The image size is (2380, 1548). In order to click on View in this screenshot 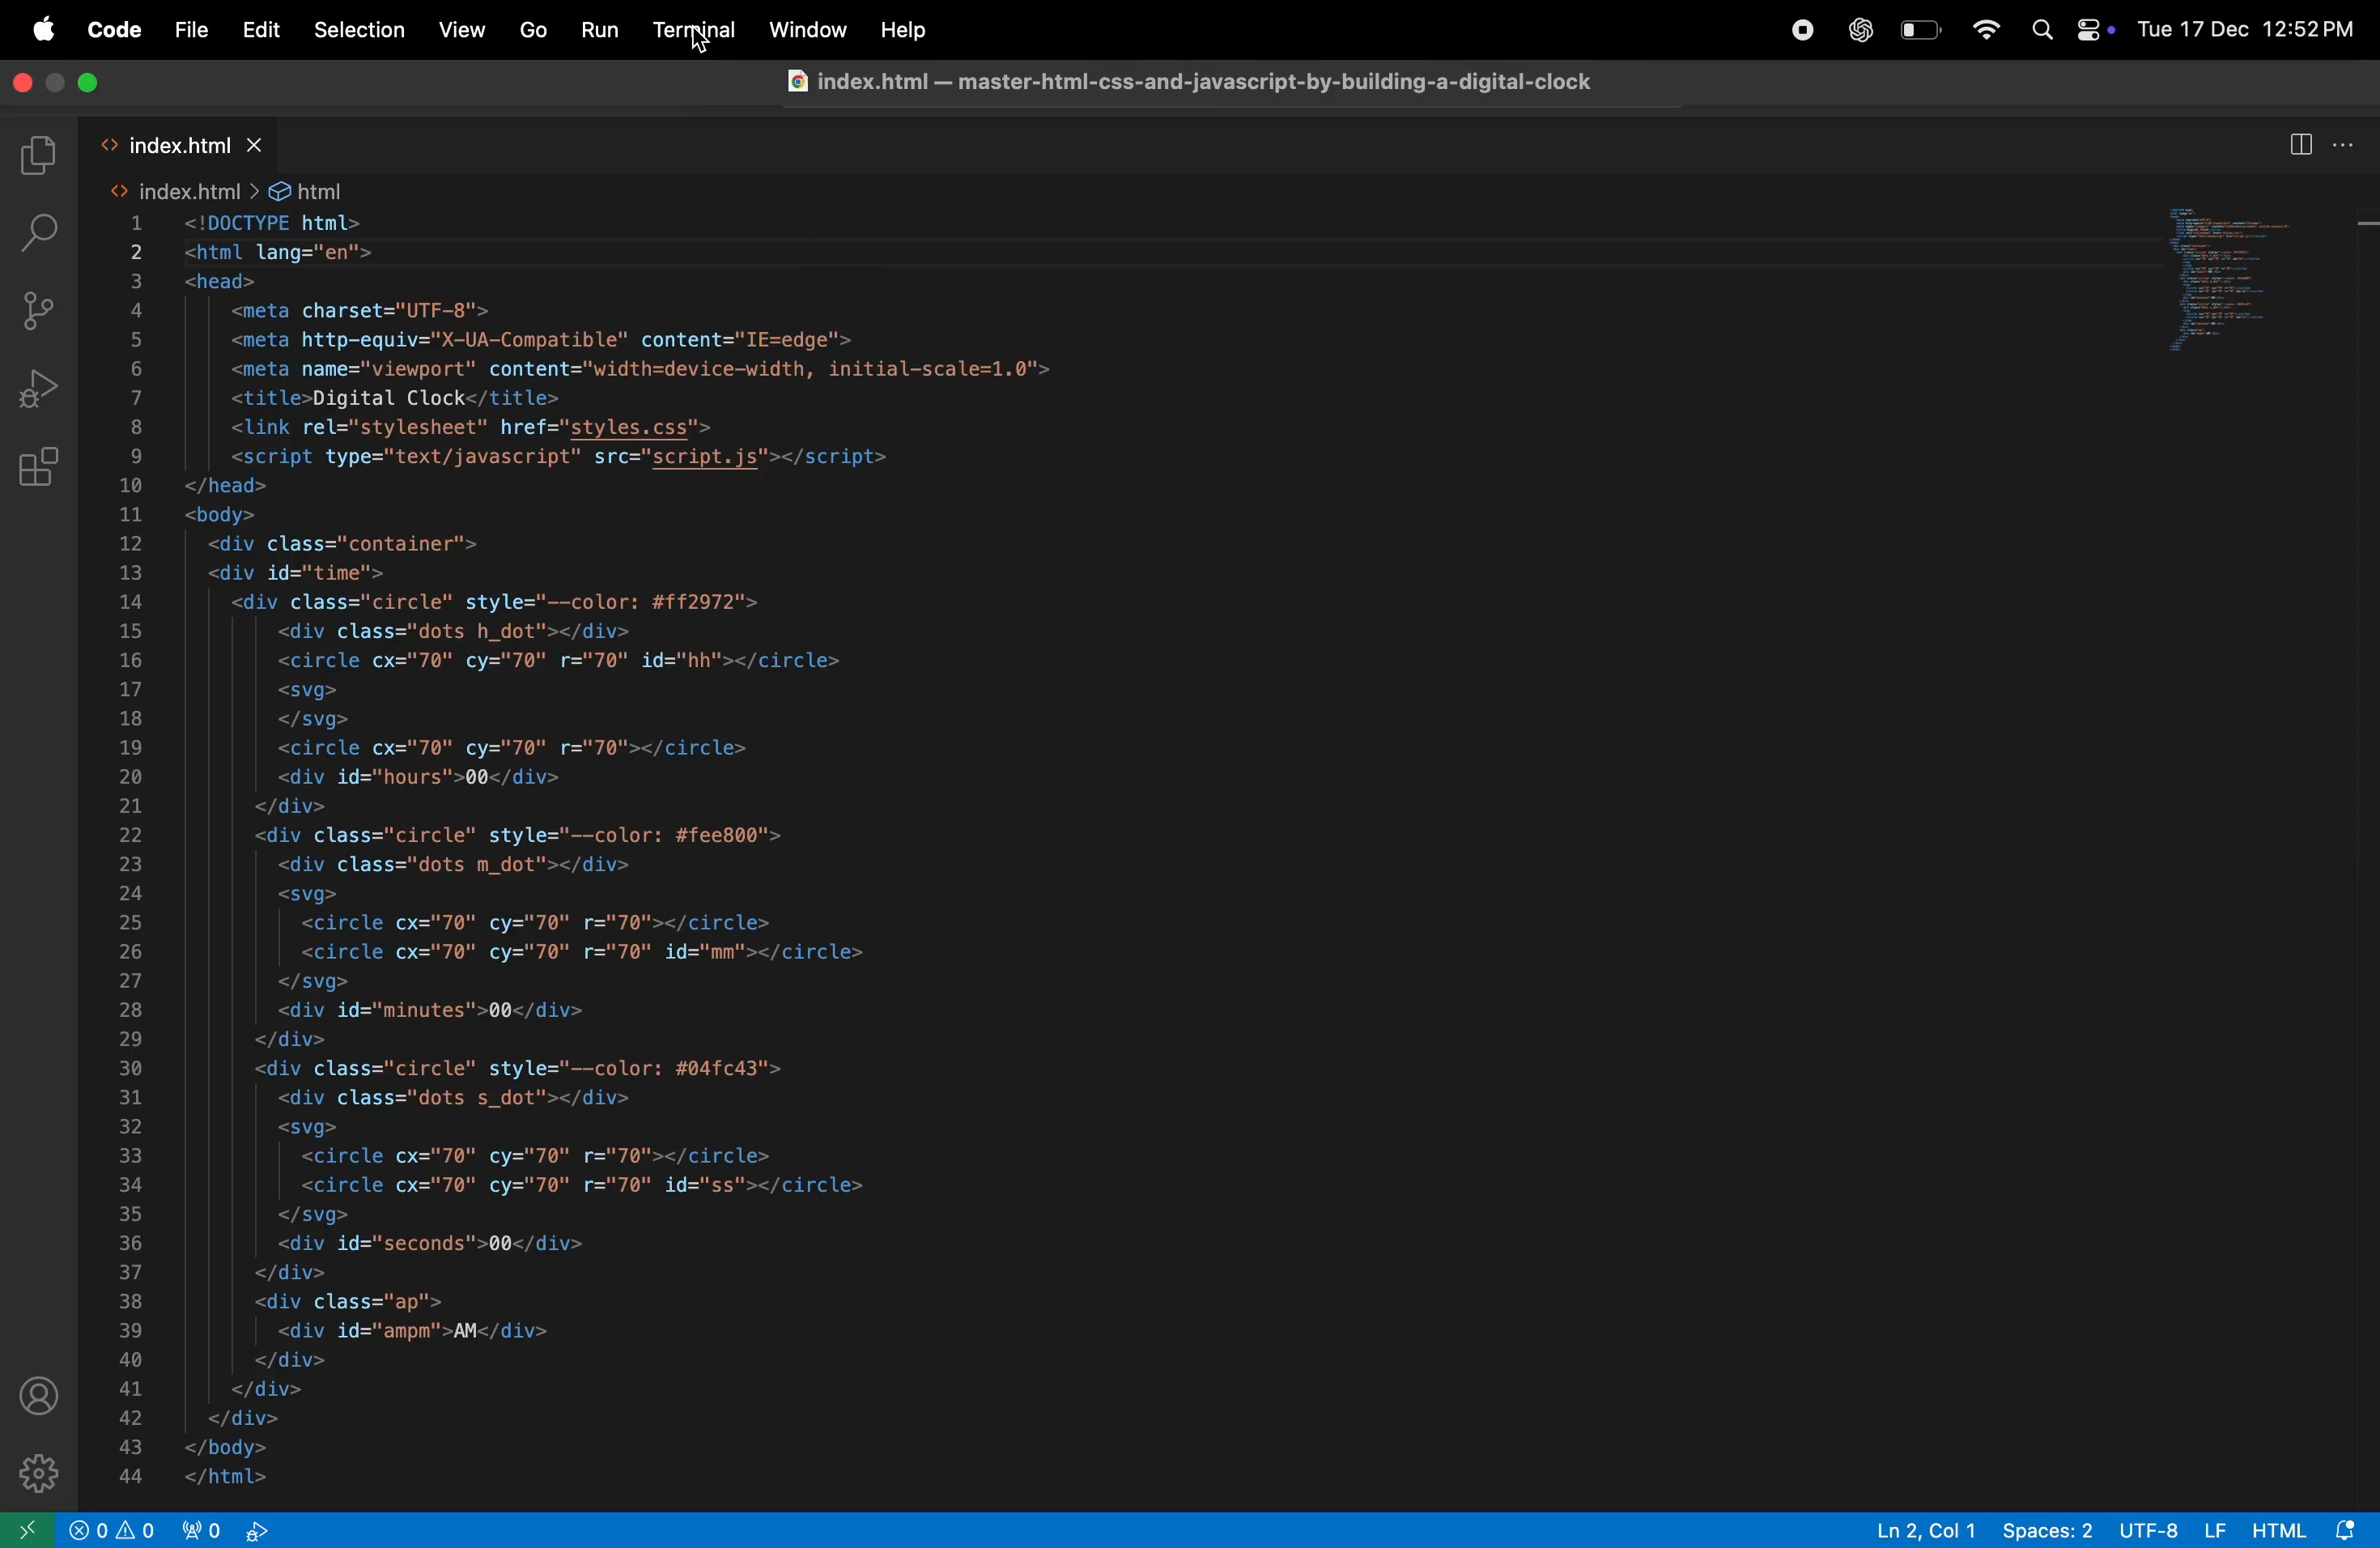, I will do `click(463, 29)`.